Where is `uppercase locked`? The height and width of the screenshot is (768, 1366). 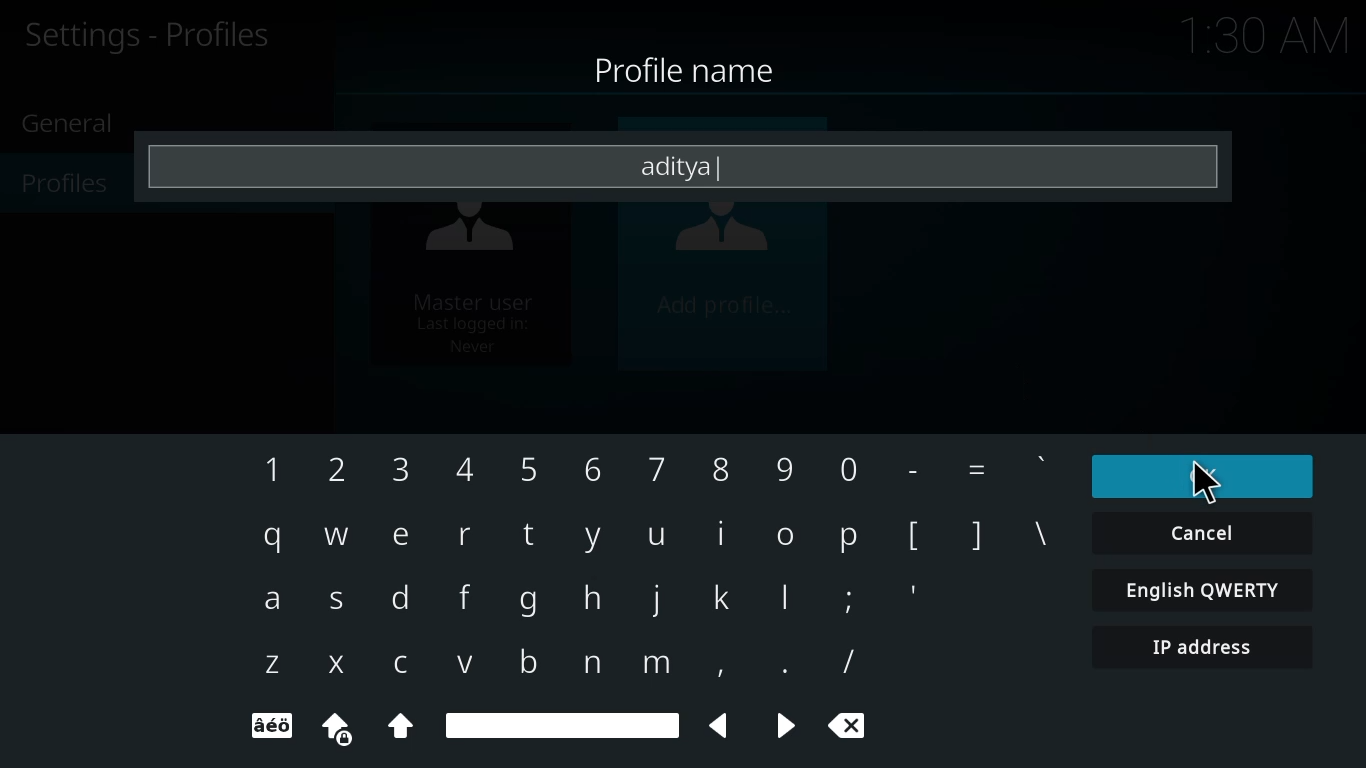 uppercase locked is located at coordinates (338, 734).